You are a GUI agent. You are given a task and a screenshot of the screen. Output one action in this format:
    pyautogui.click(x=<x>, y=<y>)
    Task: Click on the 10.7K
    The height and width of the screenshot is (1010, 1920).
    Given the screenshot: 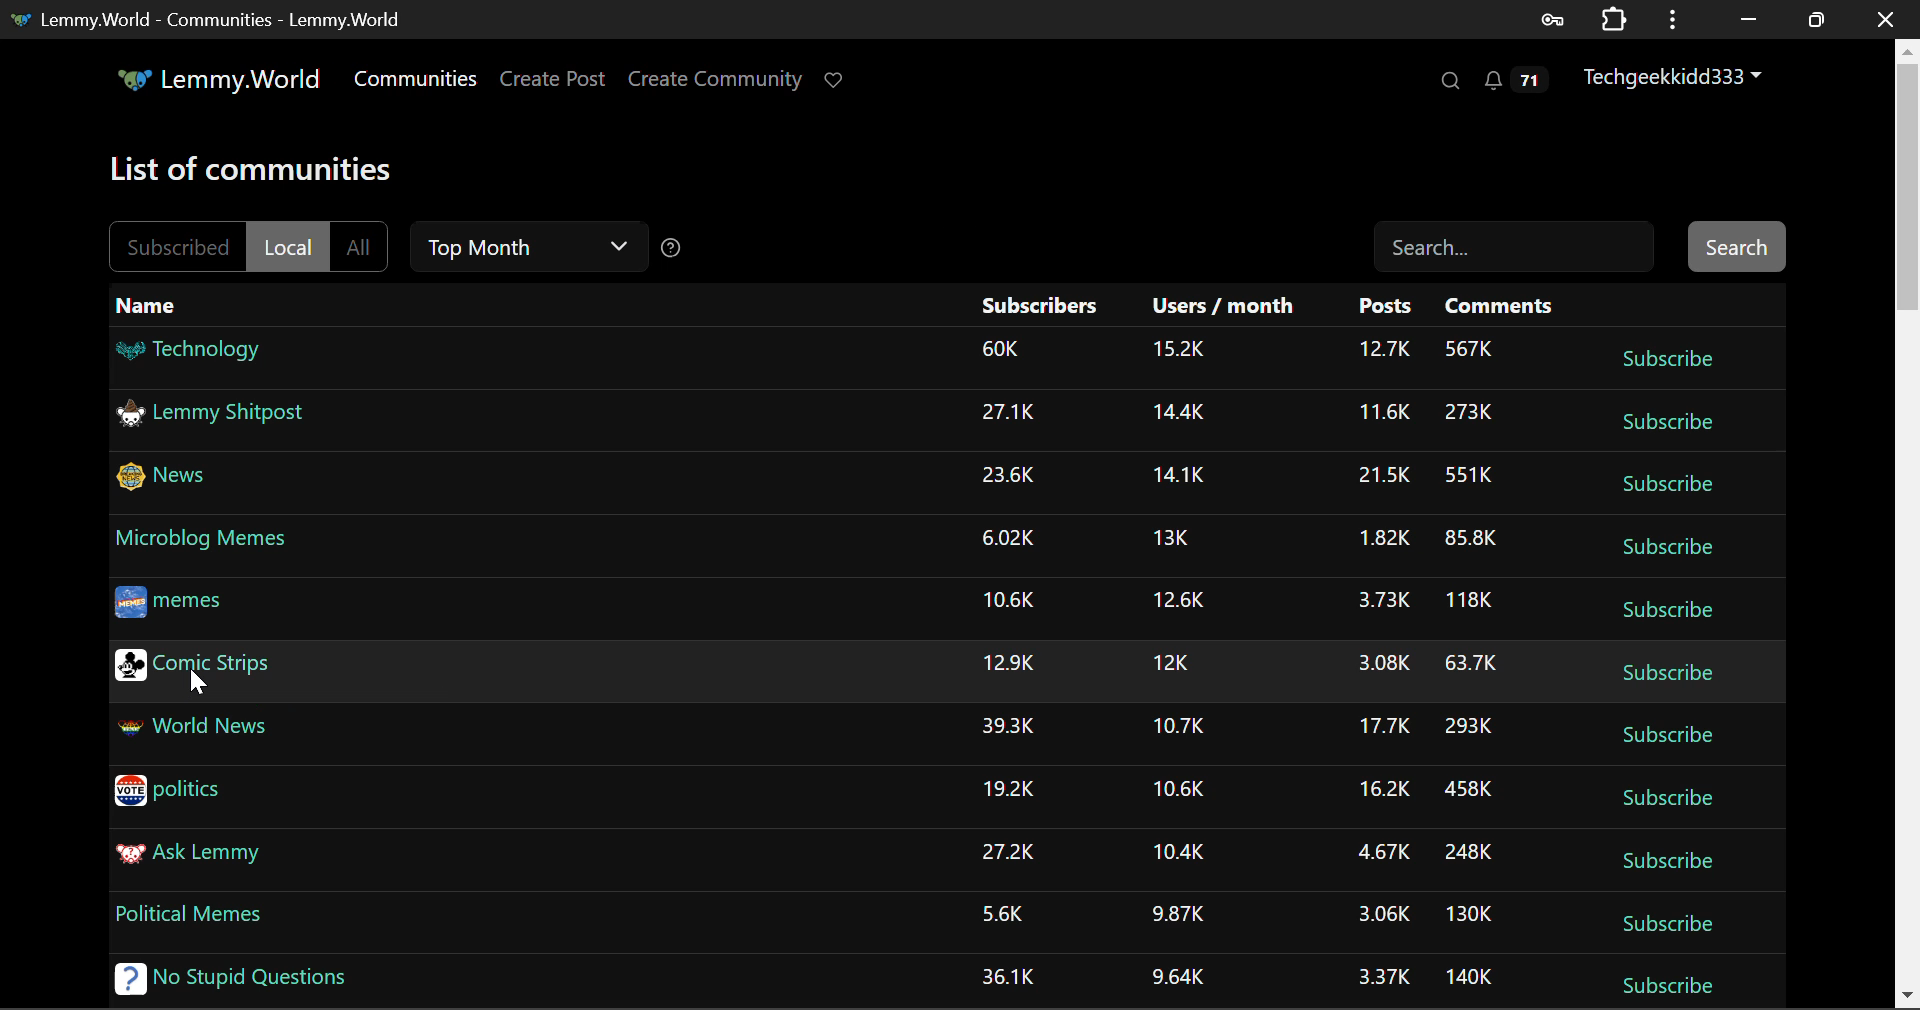 What is the action you would take?
    pyautogui.click(x=1175, y=726)
    